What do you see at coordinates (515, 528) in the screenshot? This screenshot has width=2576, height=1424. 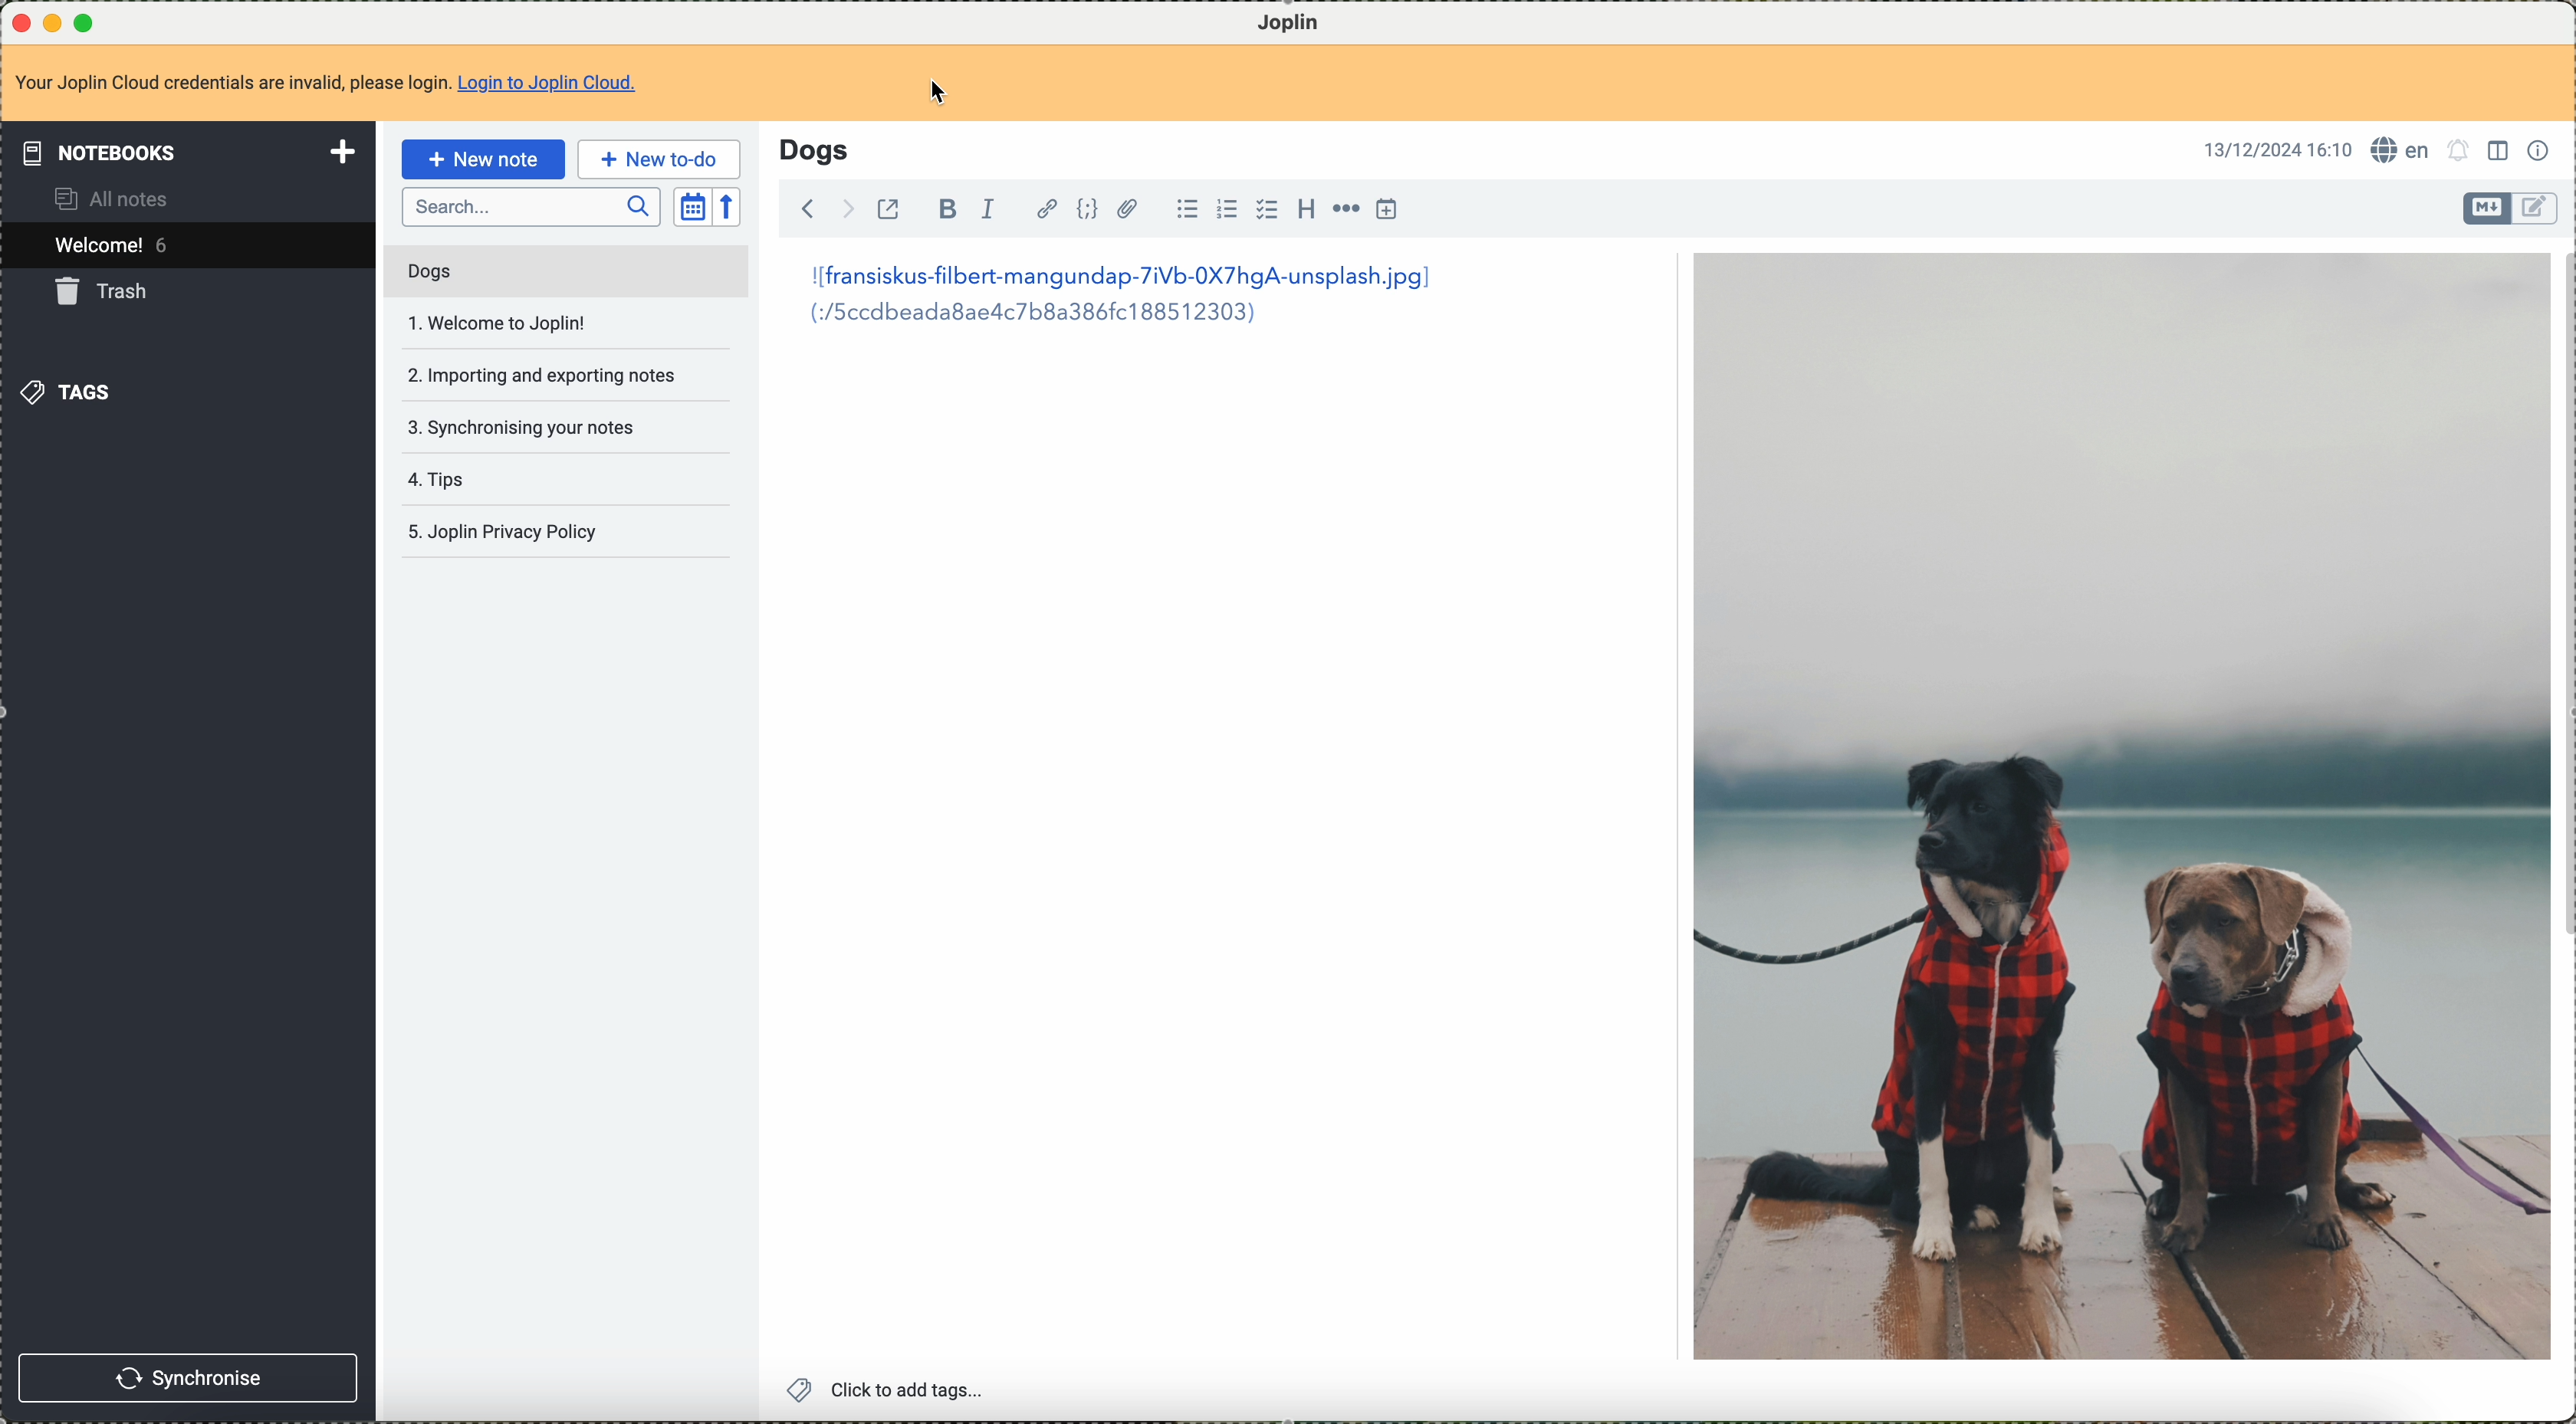 I see `Joplin privacy policy` at bounding box center [515, 528].